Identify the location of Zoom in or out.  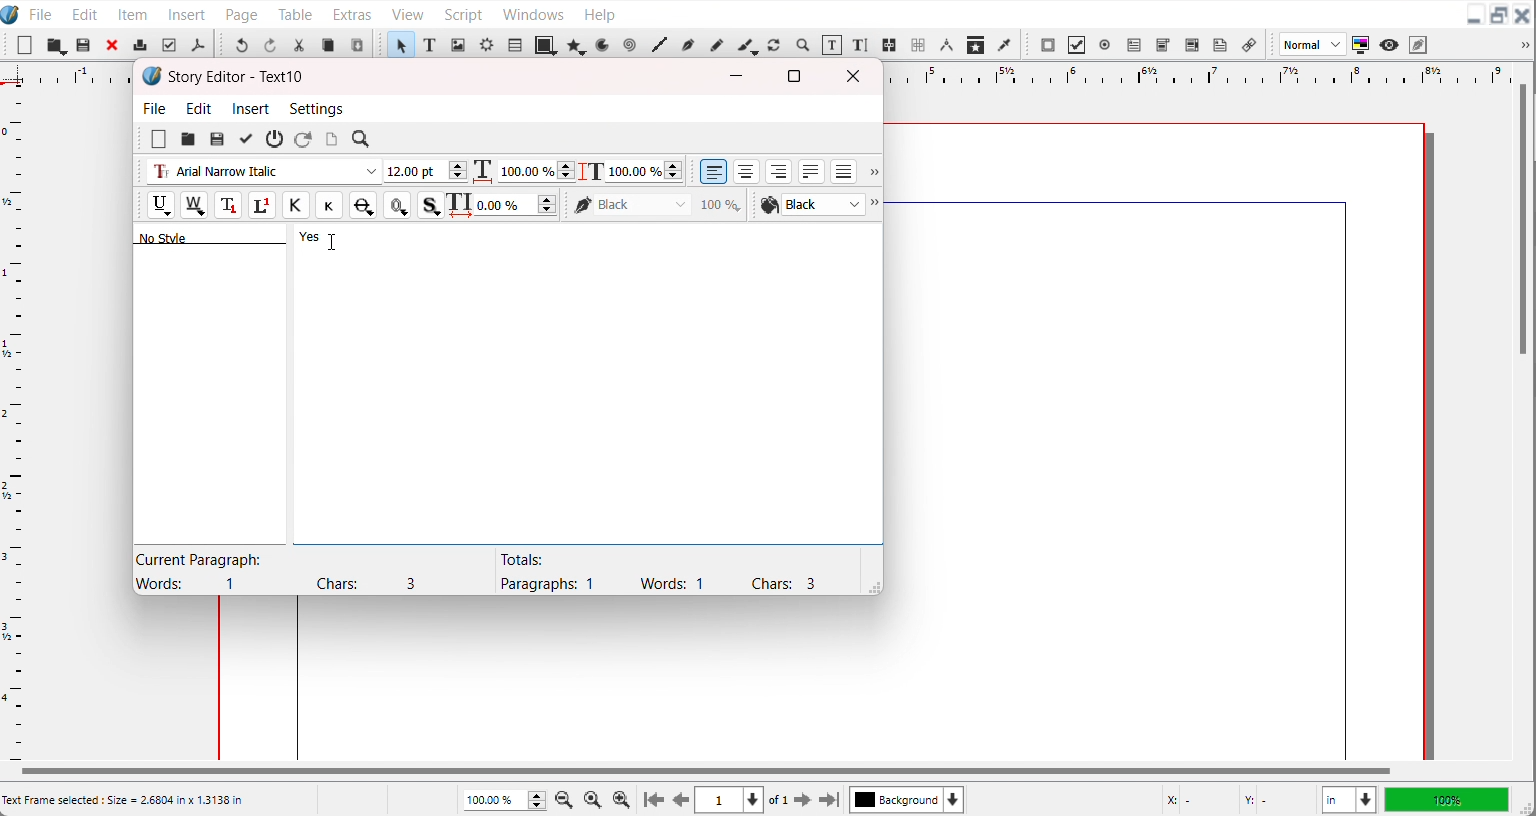
(801, 44).